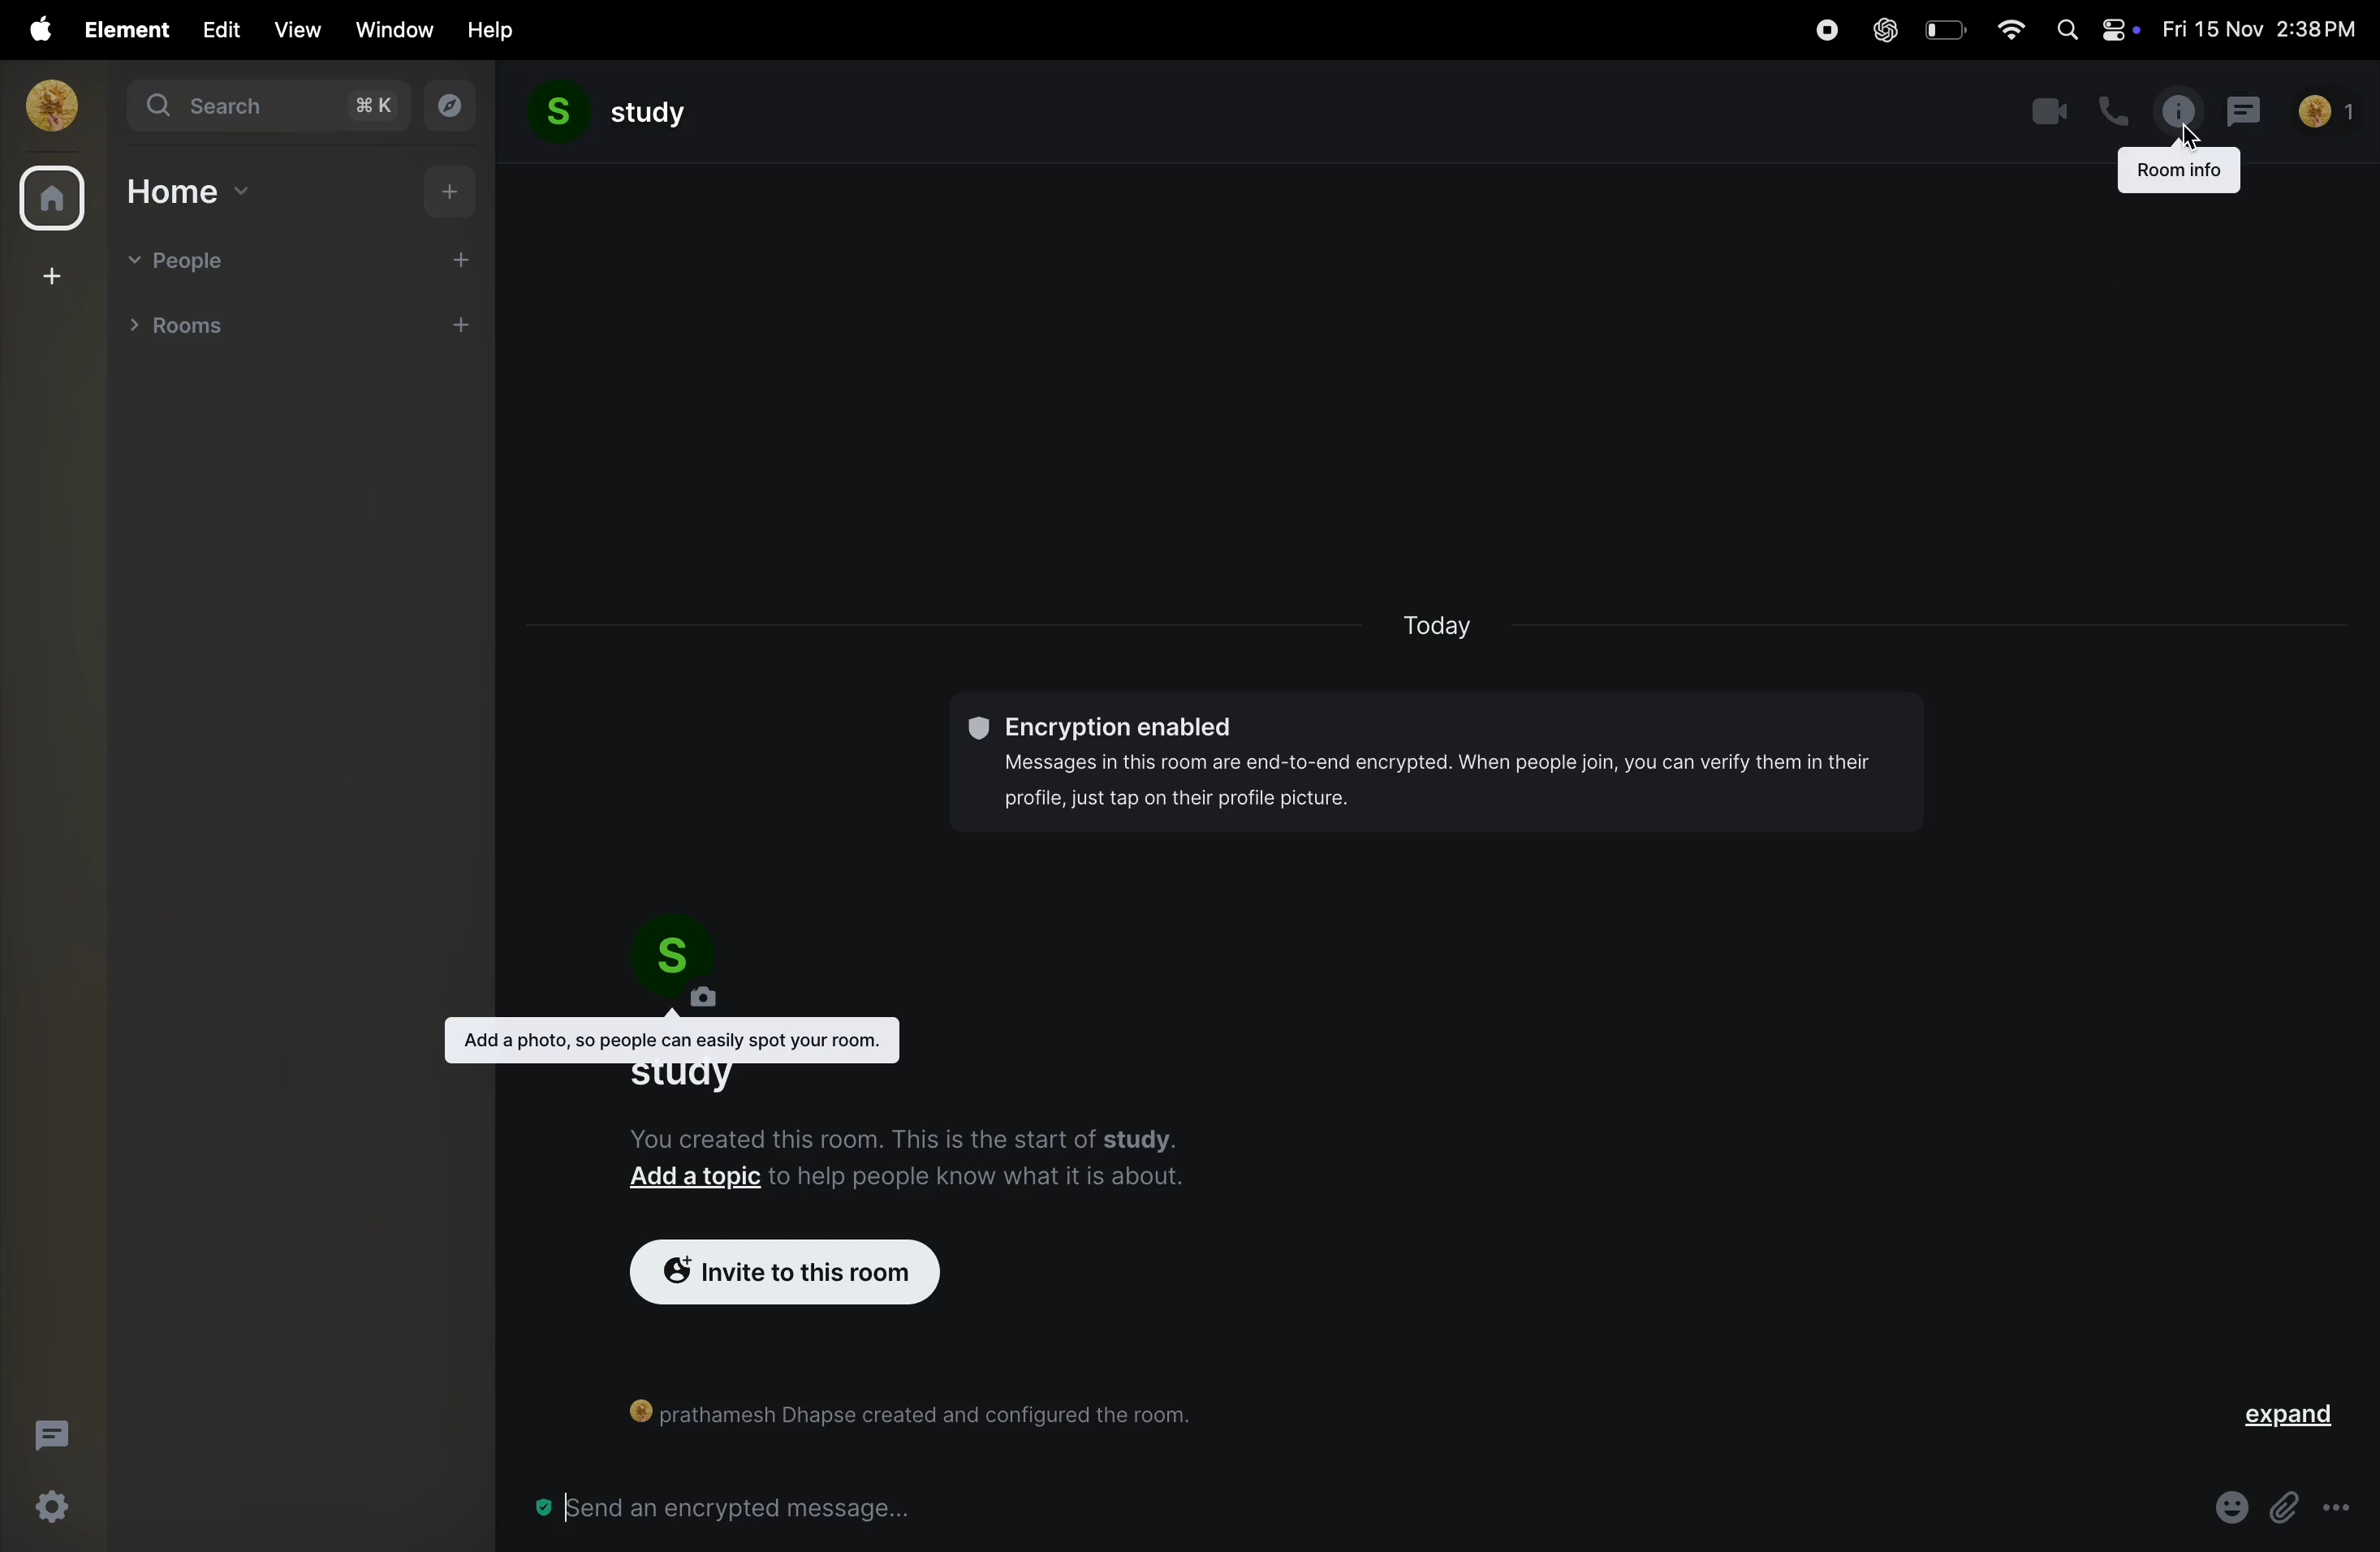 The height and width of the screenshot is (1552, 2380). I want to click on video call, so click(2049, 109).